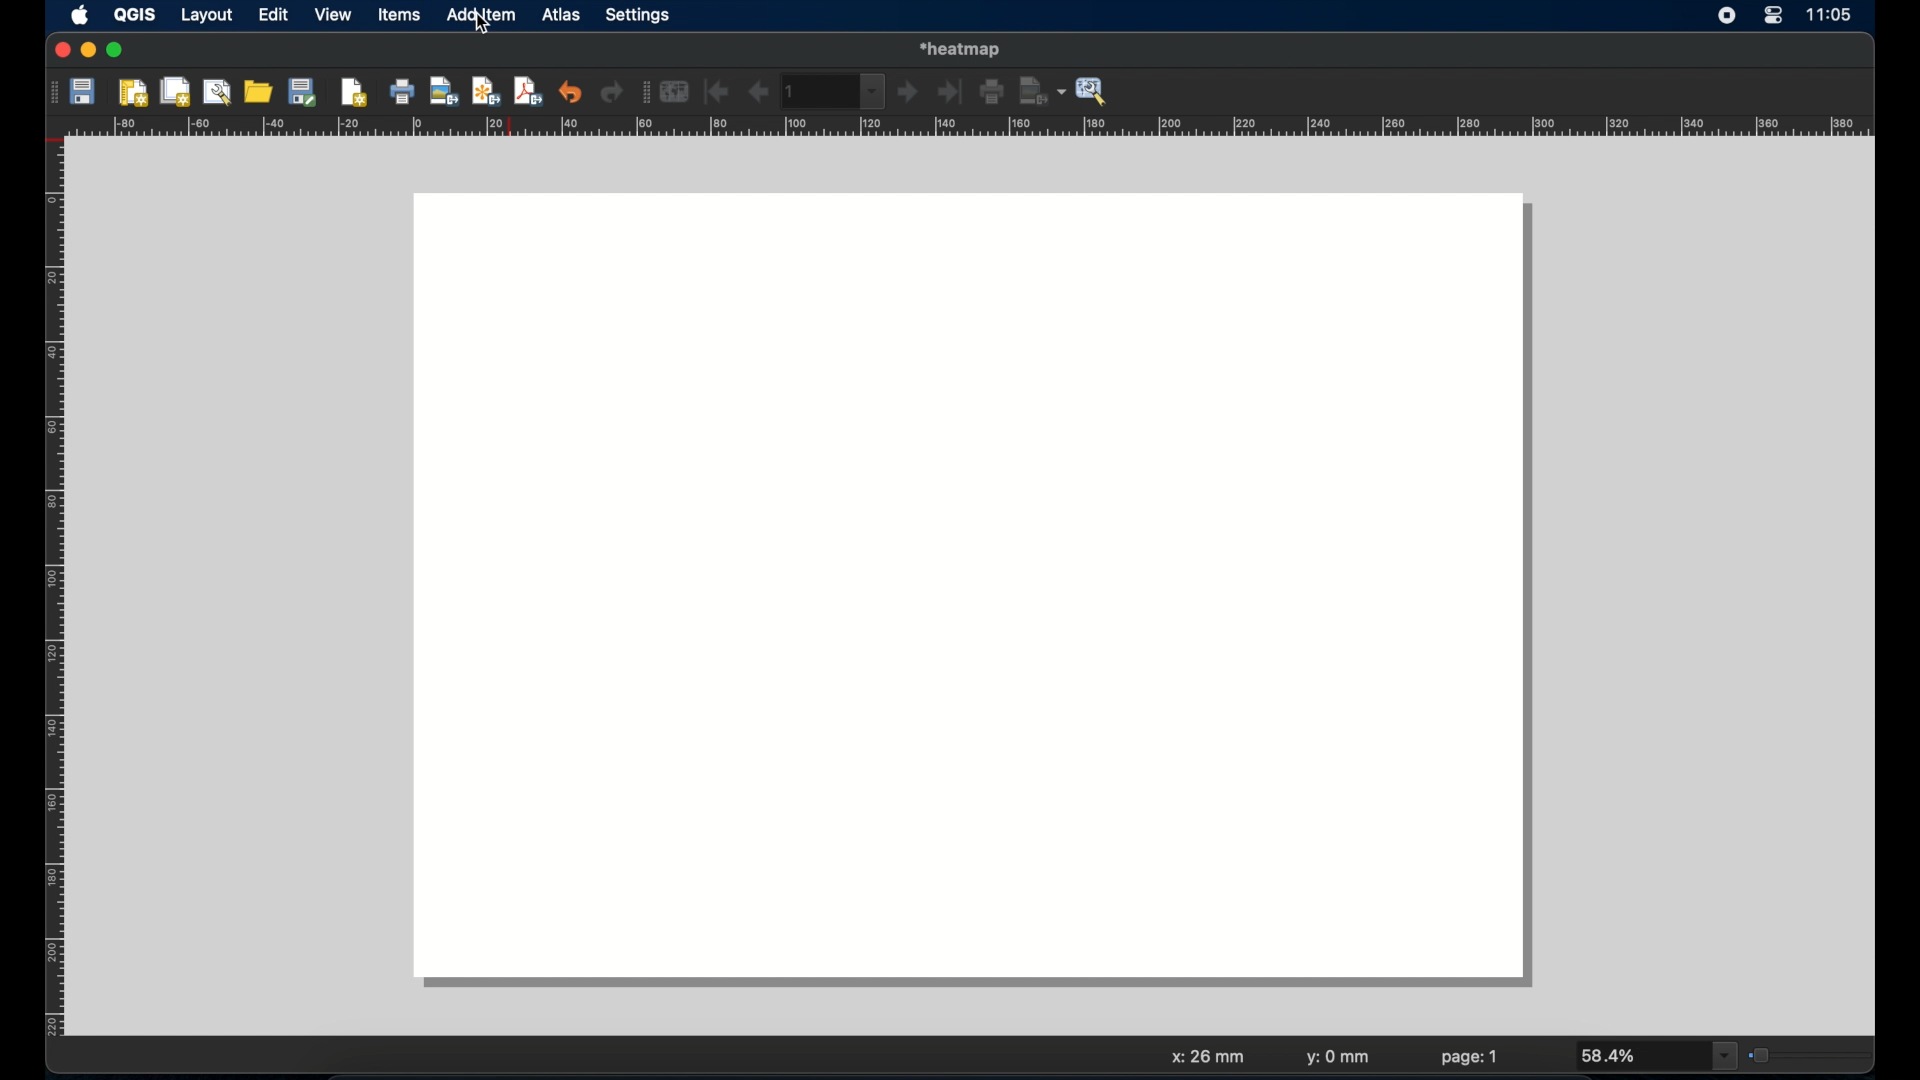 This screenshot has width=1920, height=1080. What do you see at coordinates (354, 93) in the screenshot?
I see `add pages` at bounding box center [354, 93].